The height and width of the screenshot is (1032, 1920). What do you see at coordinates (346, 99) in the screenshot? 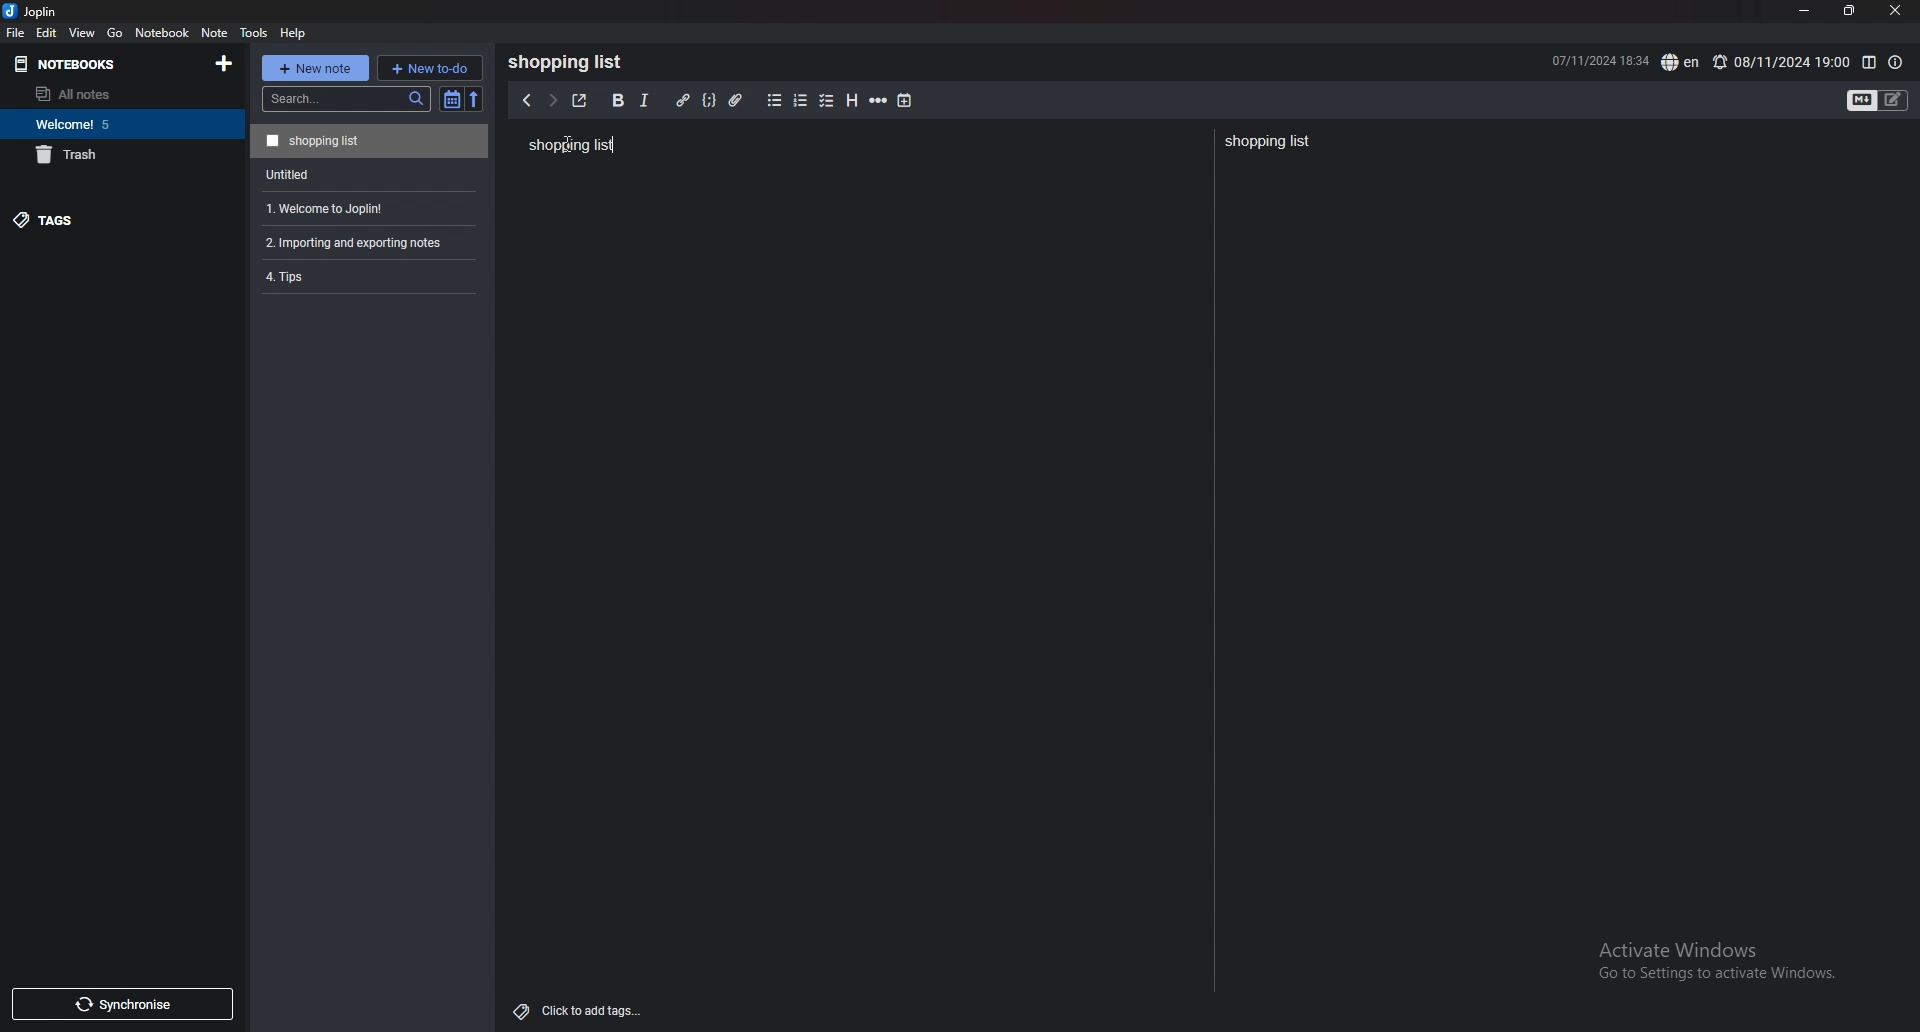
I see `search bar` at bounding box center [346, 99].